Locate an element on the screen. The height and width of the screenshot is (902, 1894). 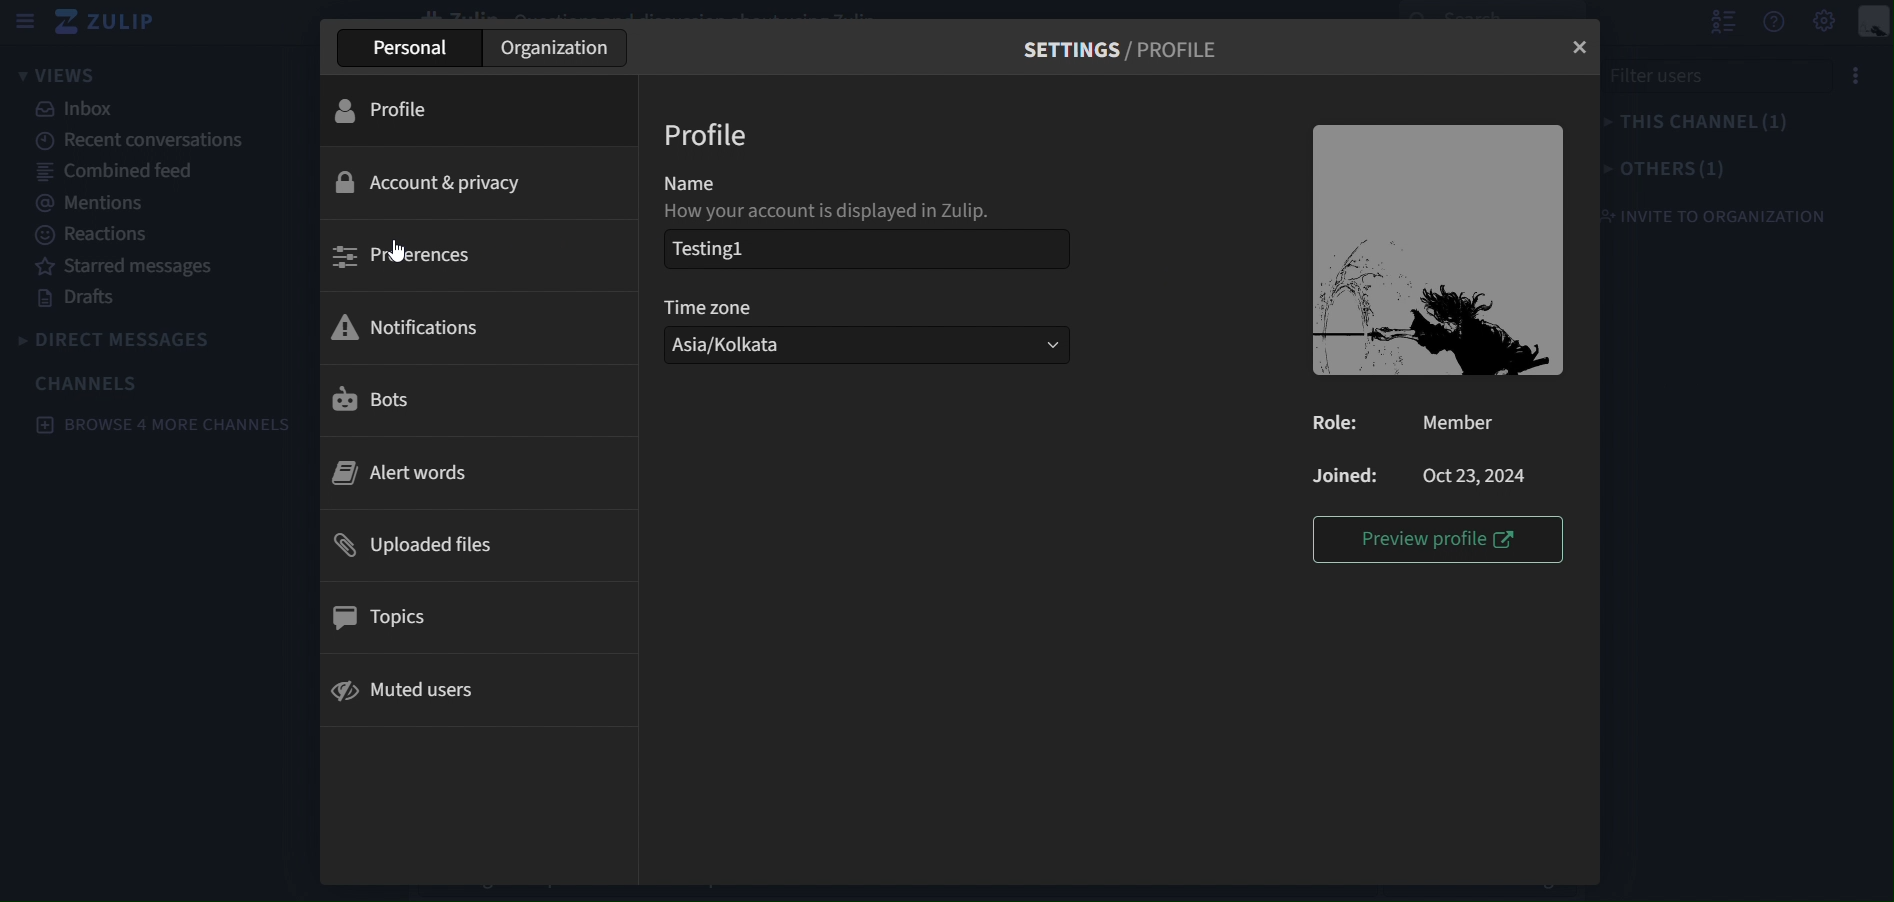
close is located at coordinates (1577, 47).